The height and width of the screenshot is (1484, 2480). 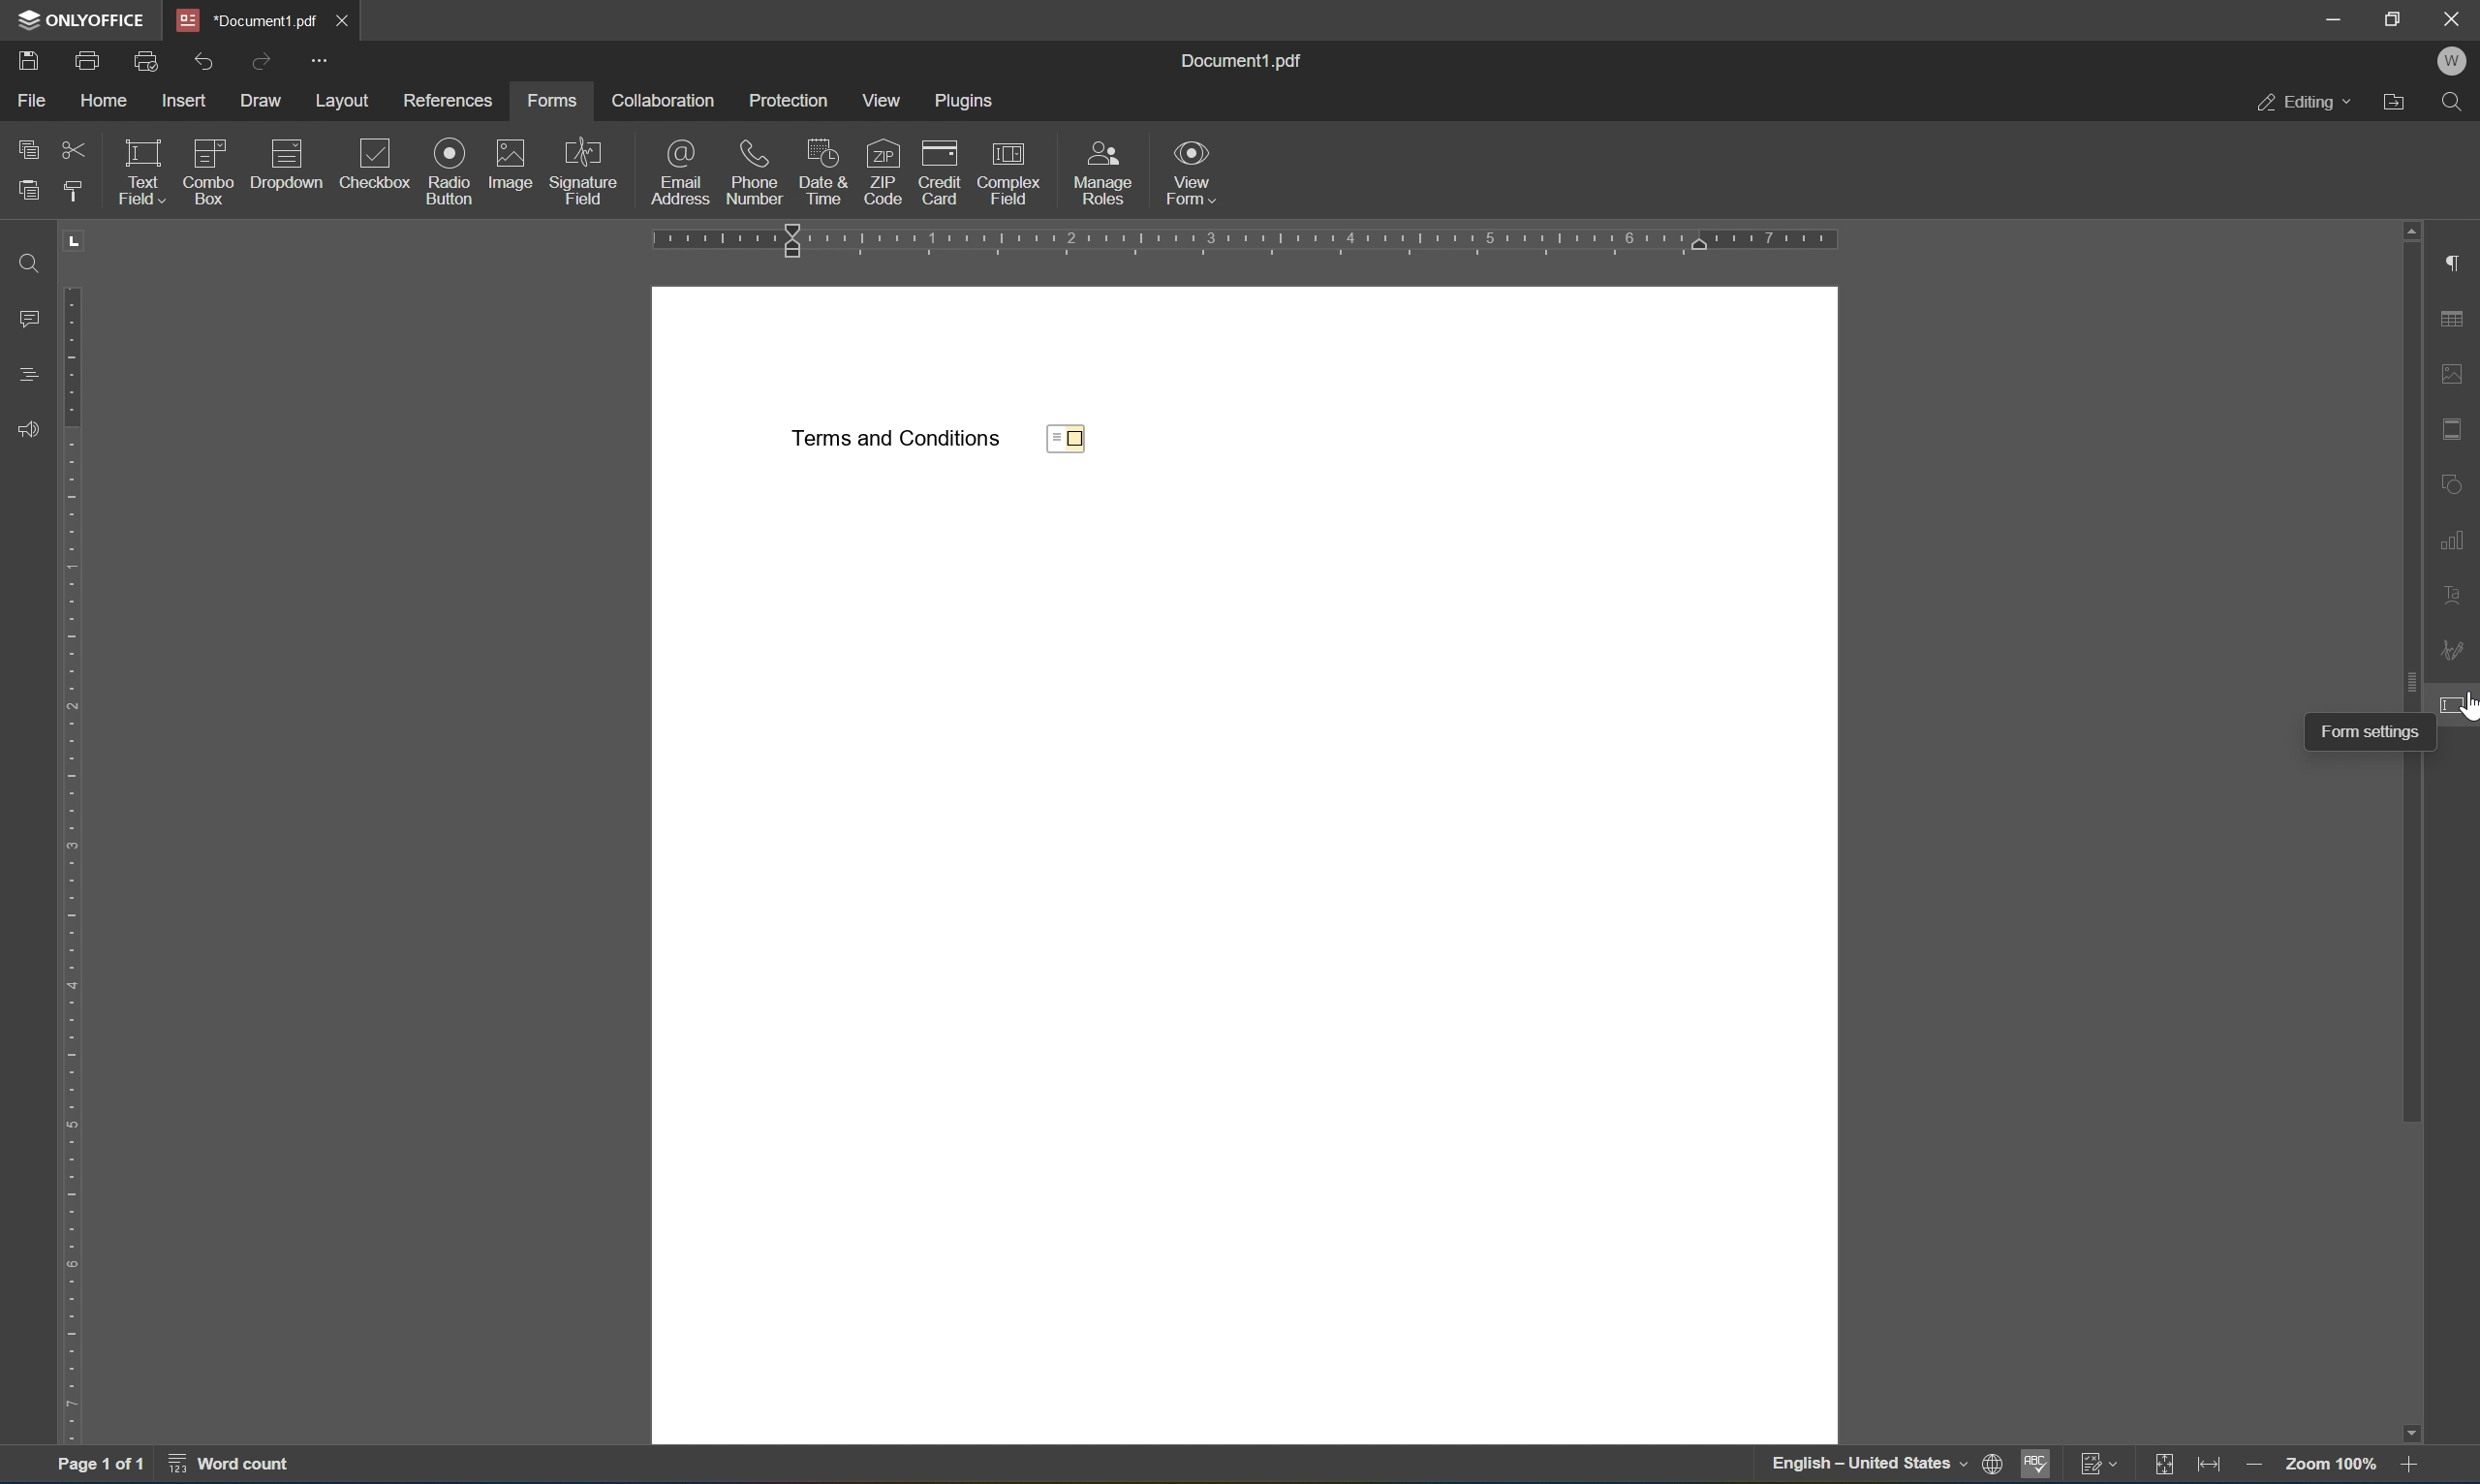 I want to click on icon, so click(x=451, y=152).